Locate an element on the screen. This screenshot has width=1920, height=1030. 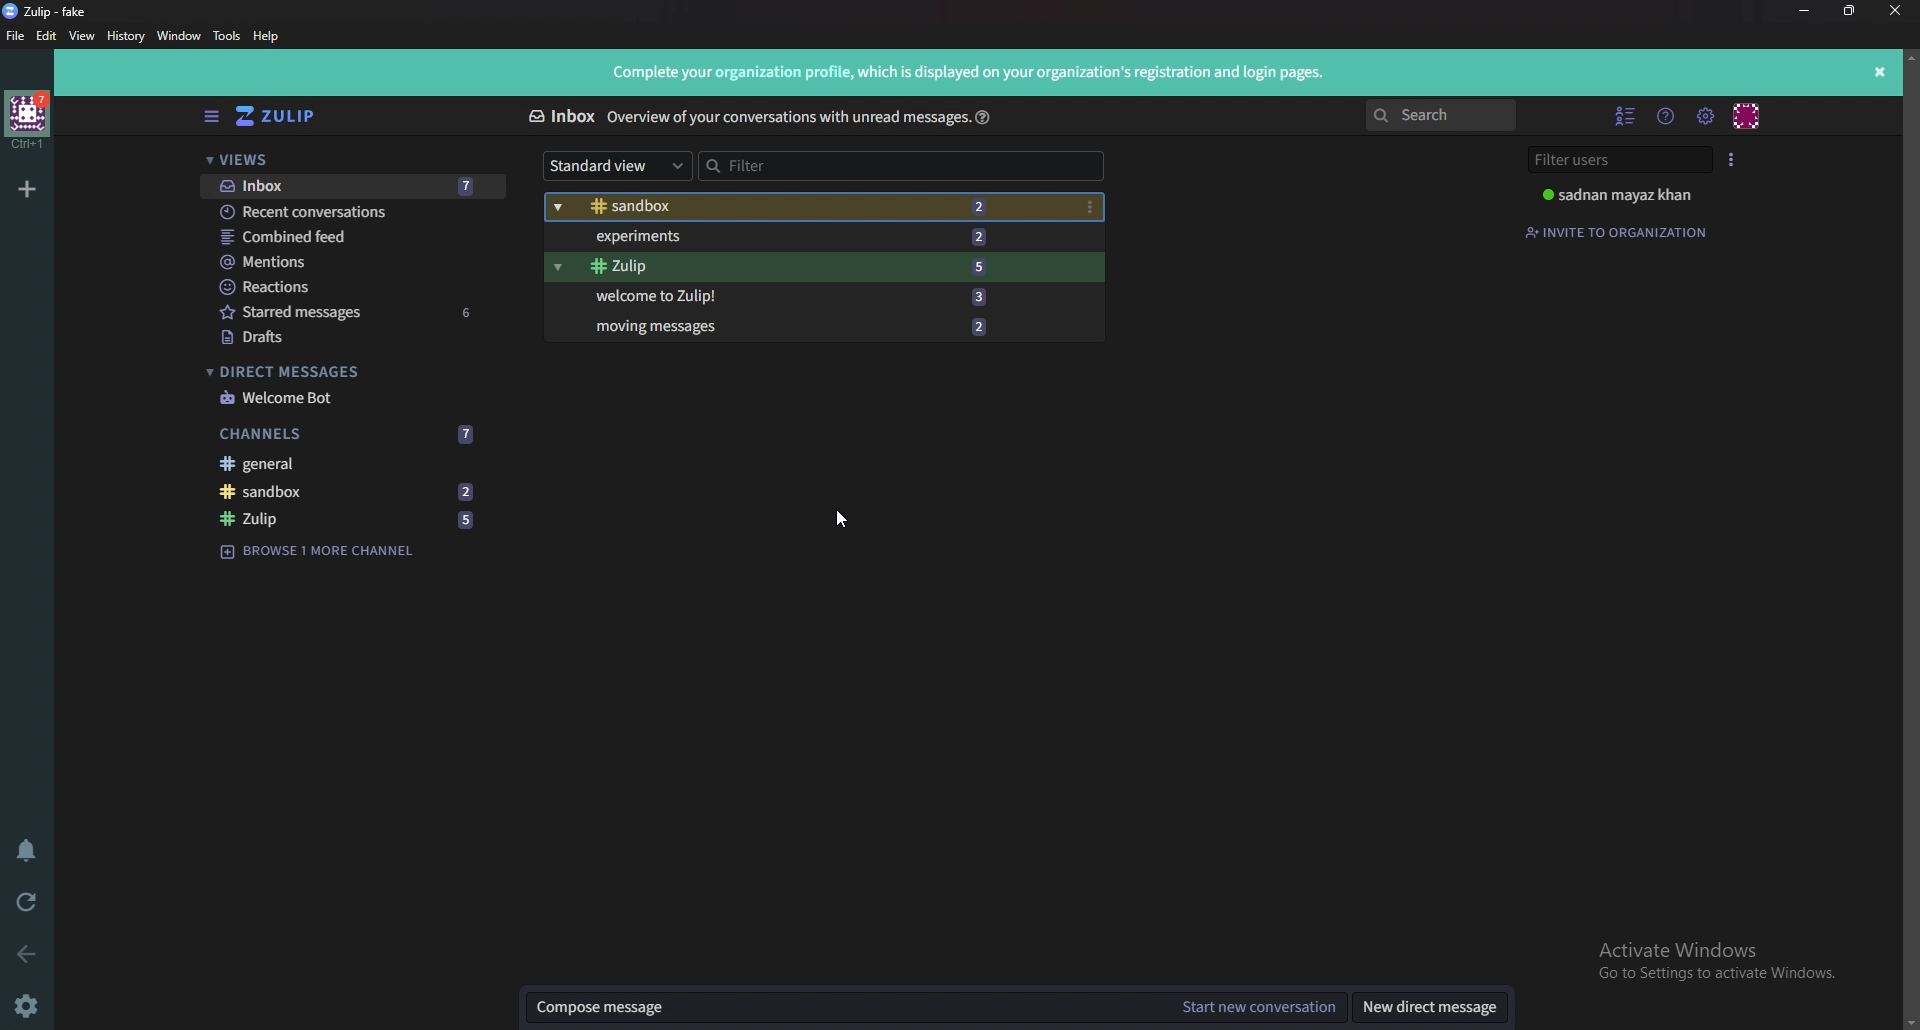
view is located at coordinates (80, 37).